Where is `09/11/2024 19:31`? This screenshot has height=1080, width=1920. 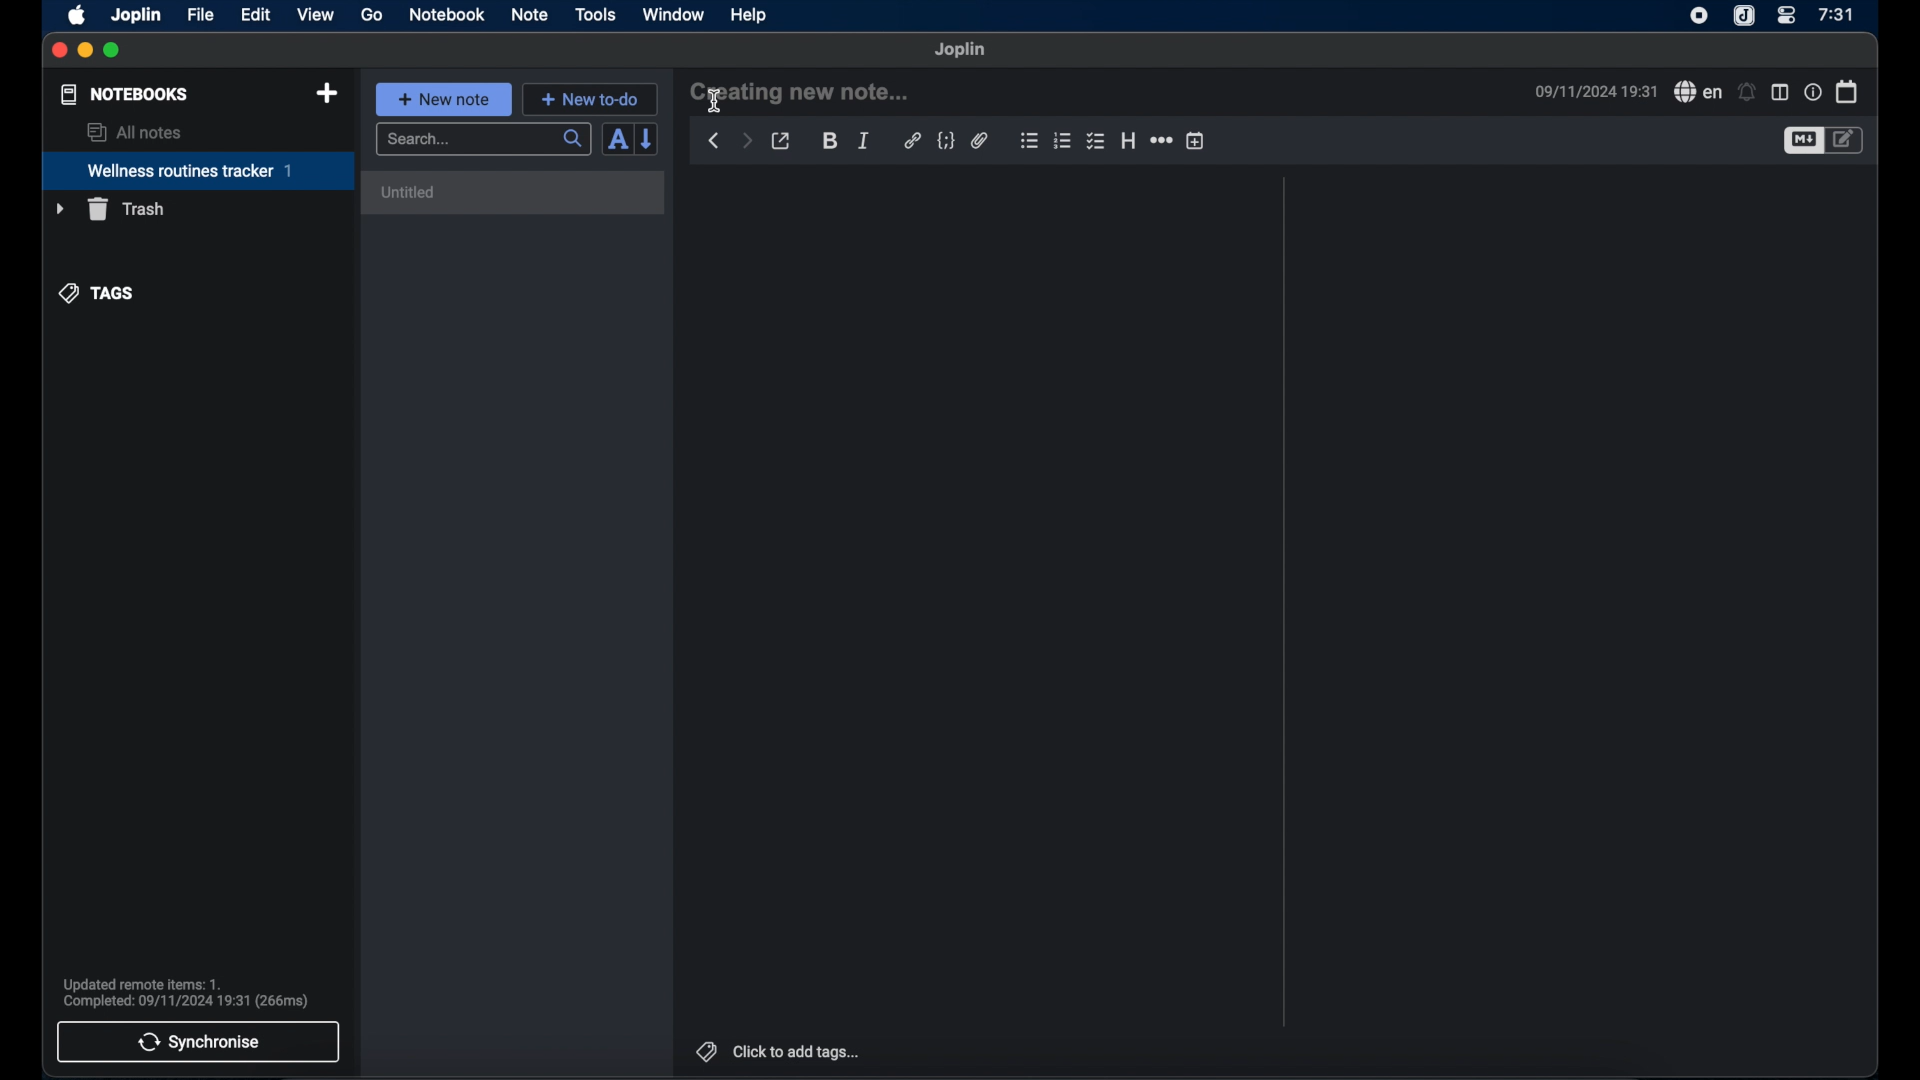
09/11/2024 19:31 is located at coordinates (1593, 91).